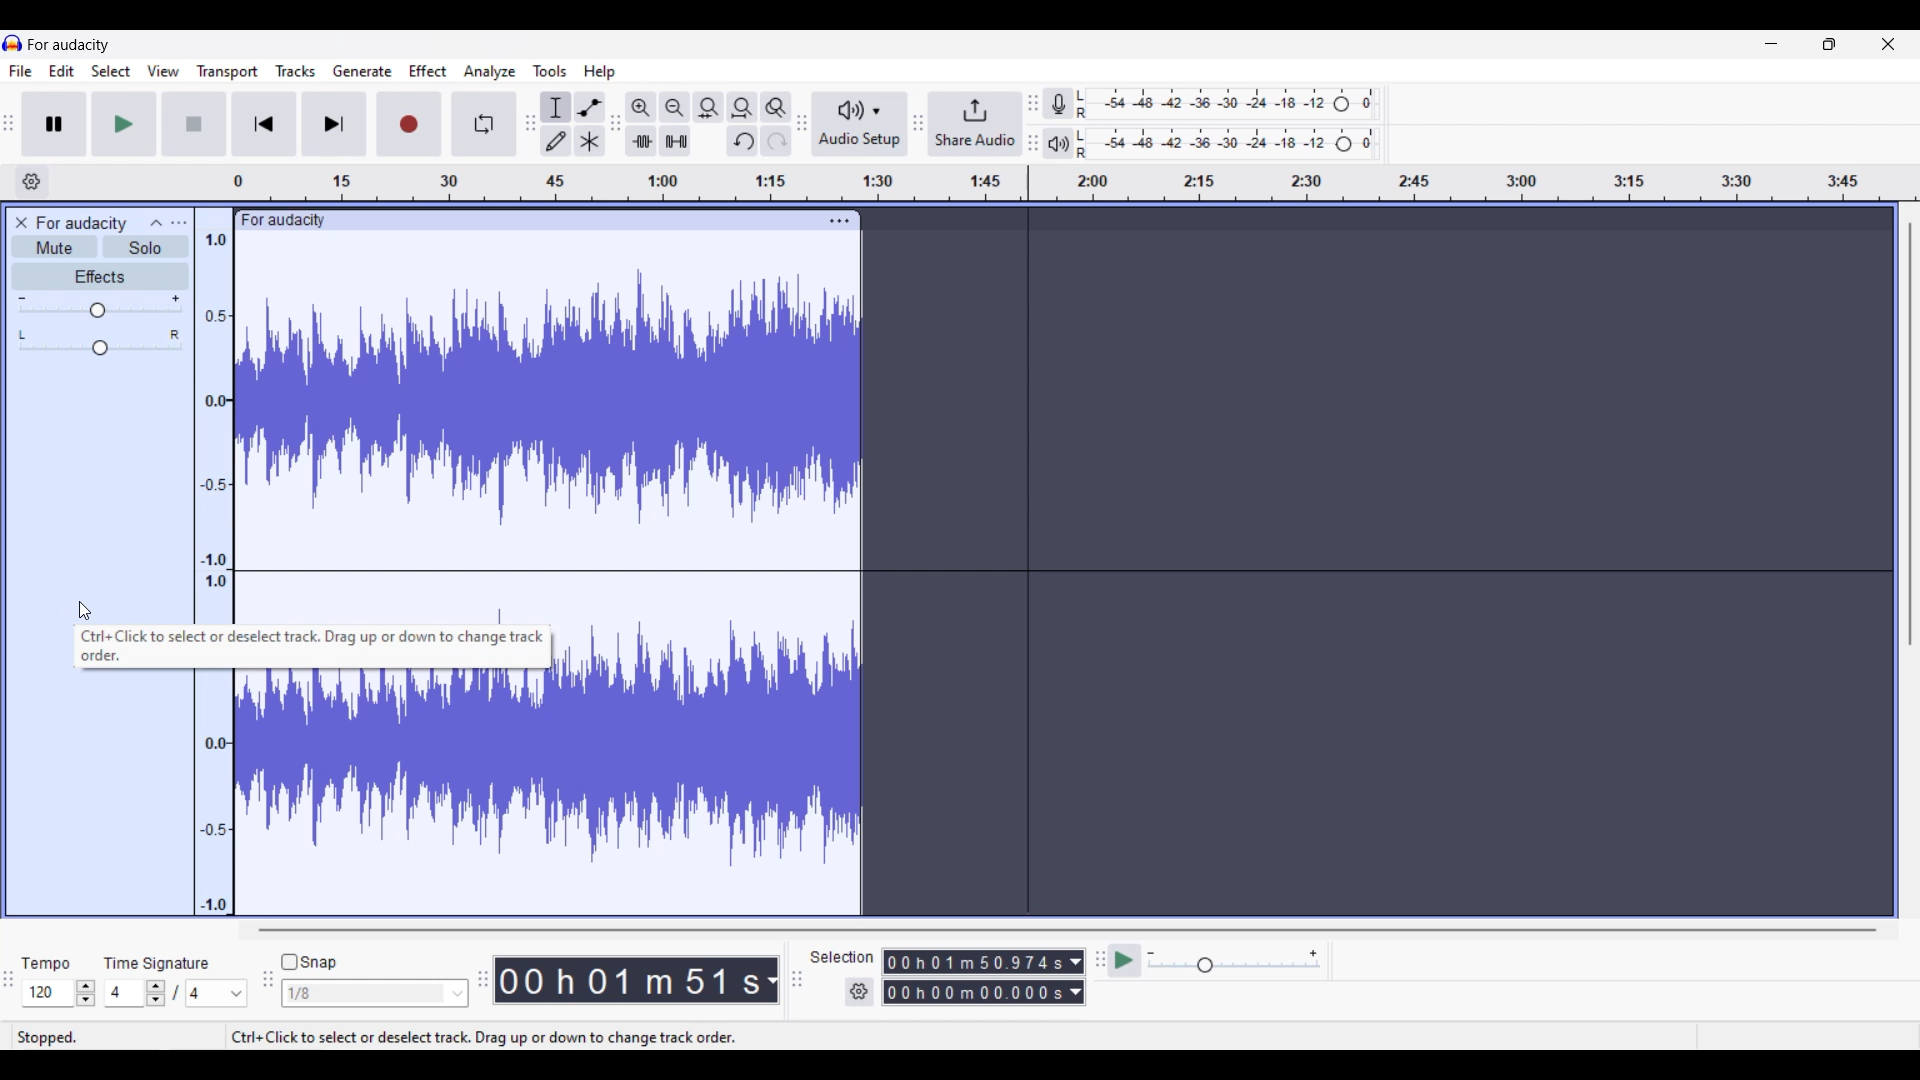 This screenshot has height=1080, width=1920. Describe the element at coordinates (194, 124) in the screenshot. I see `Stop` at that location.